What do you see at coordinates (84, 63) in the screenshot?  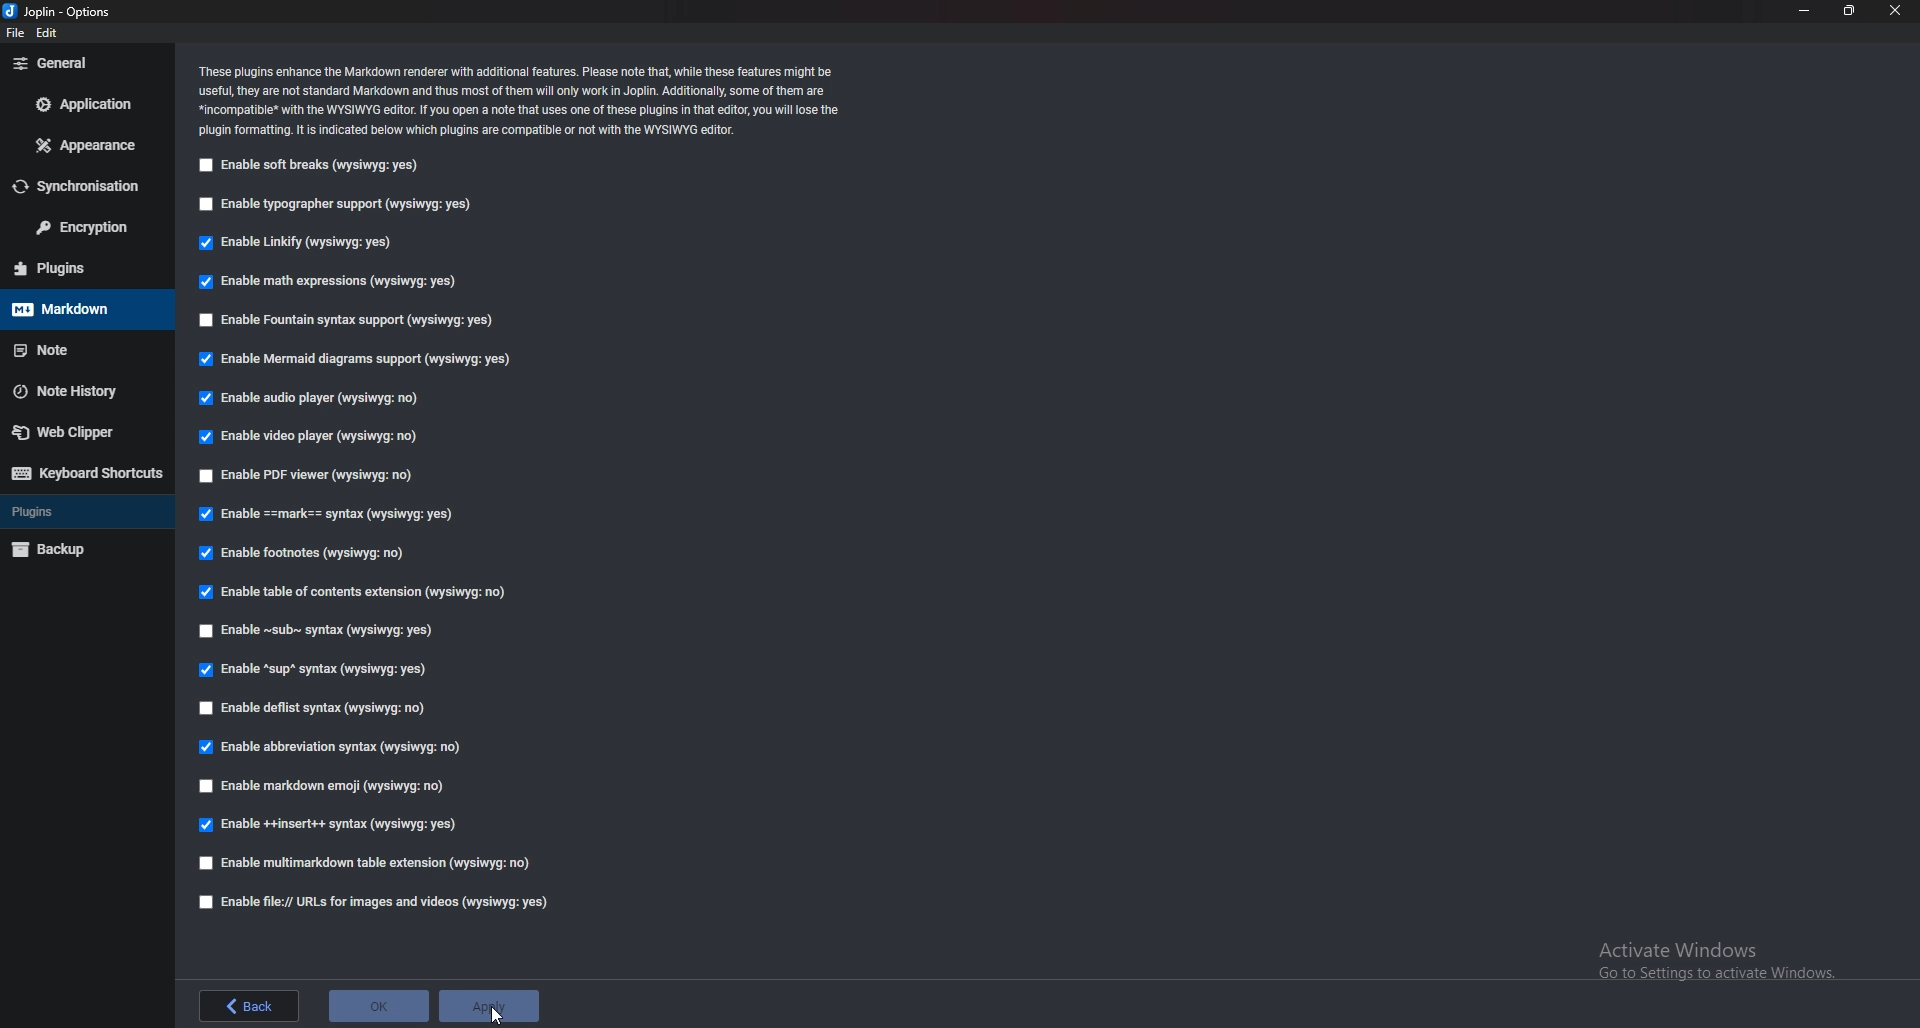 I see `general` at bounding box center [84, 63].